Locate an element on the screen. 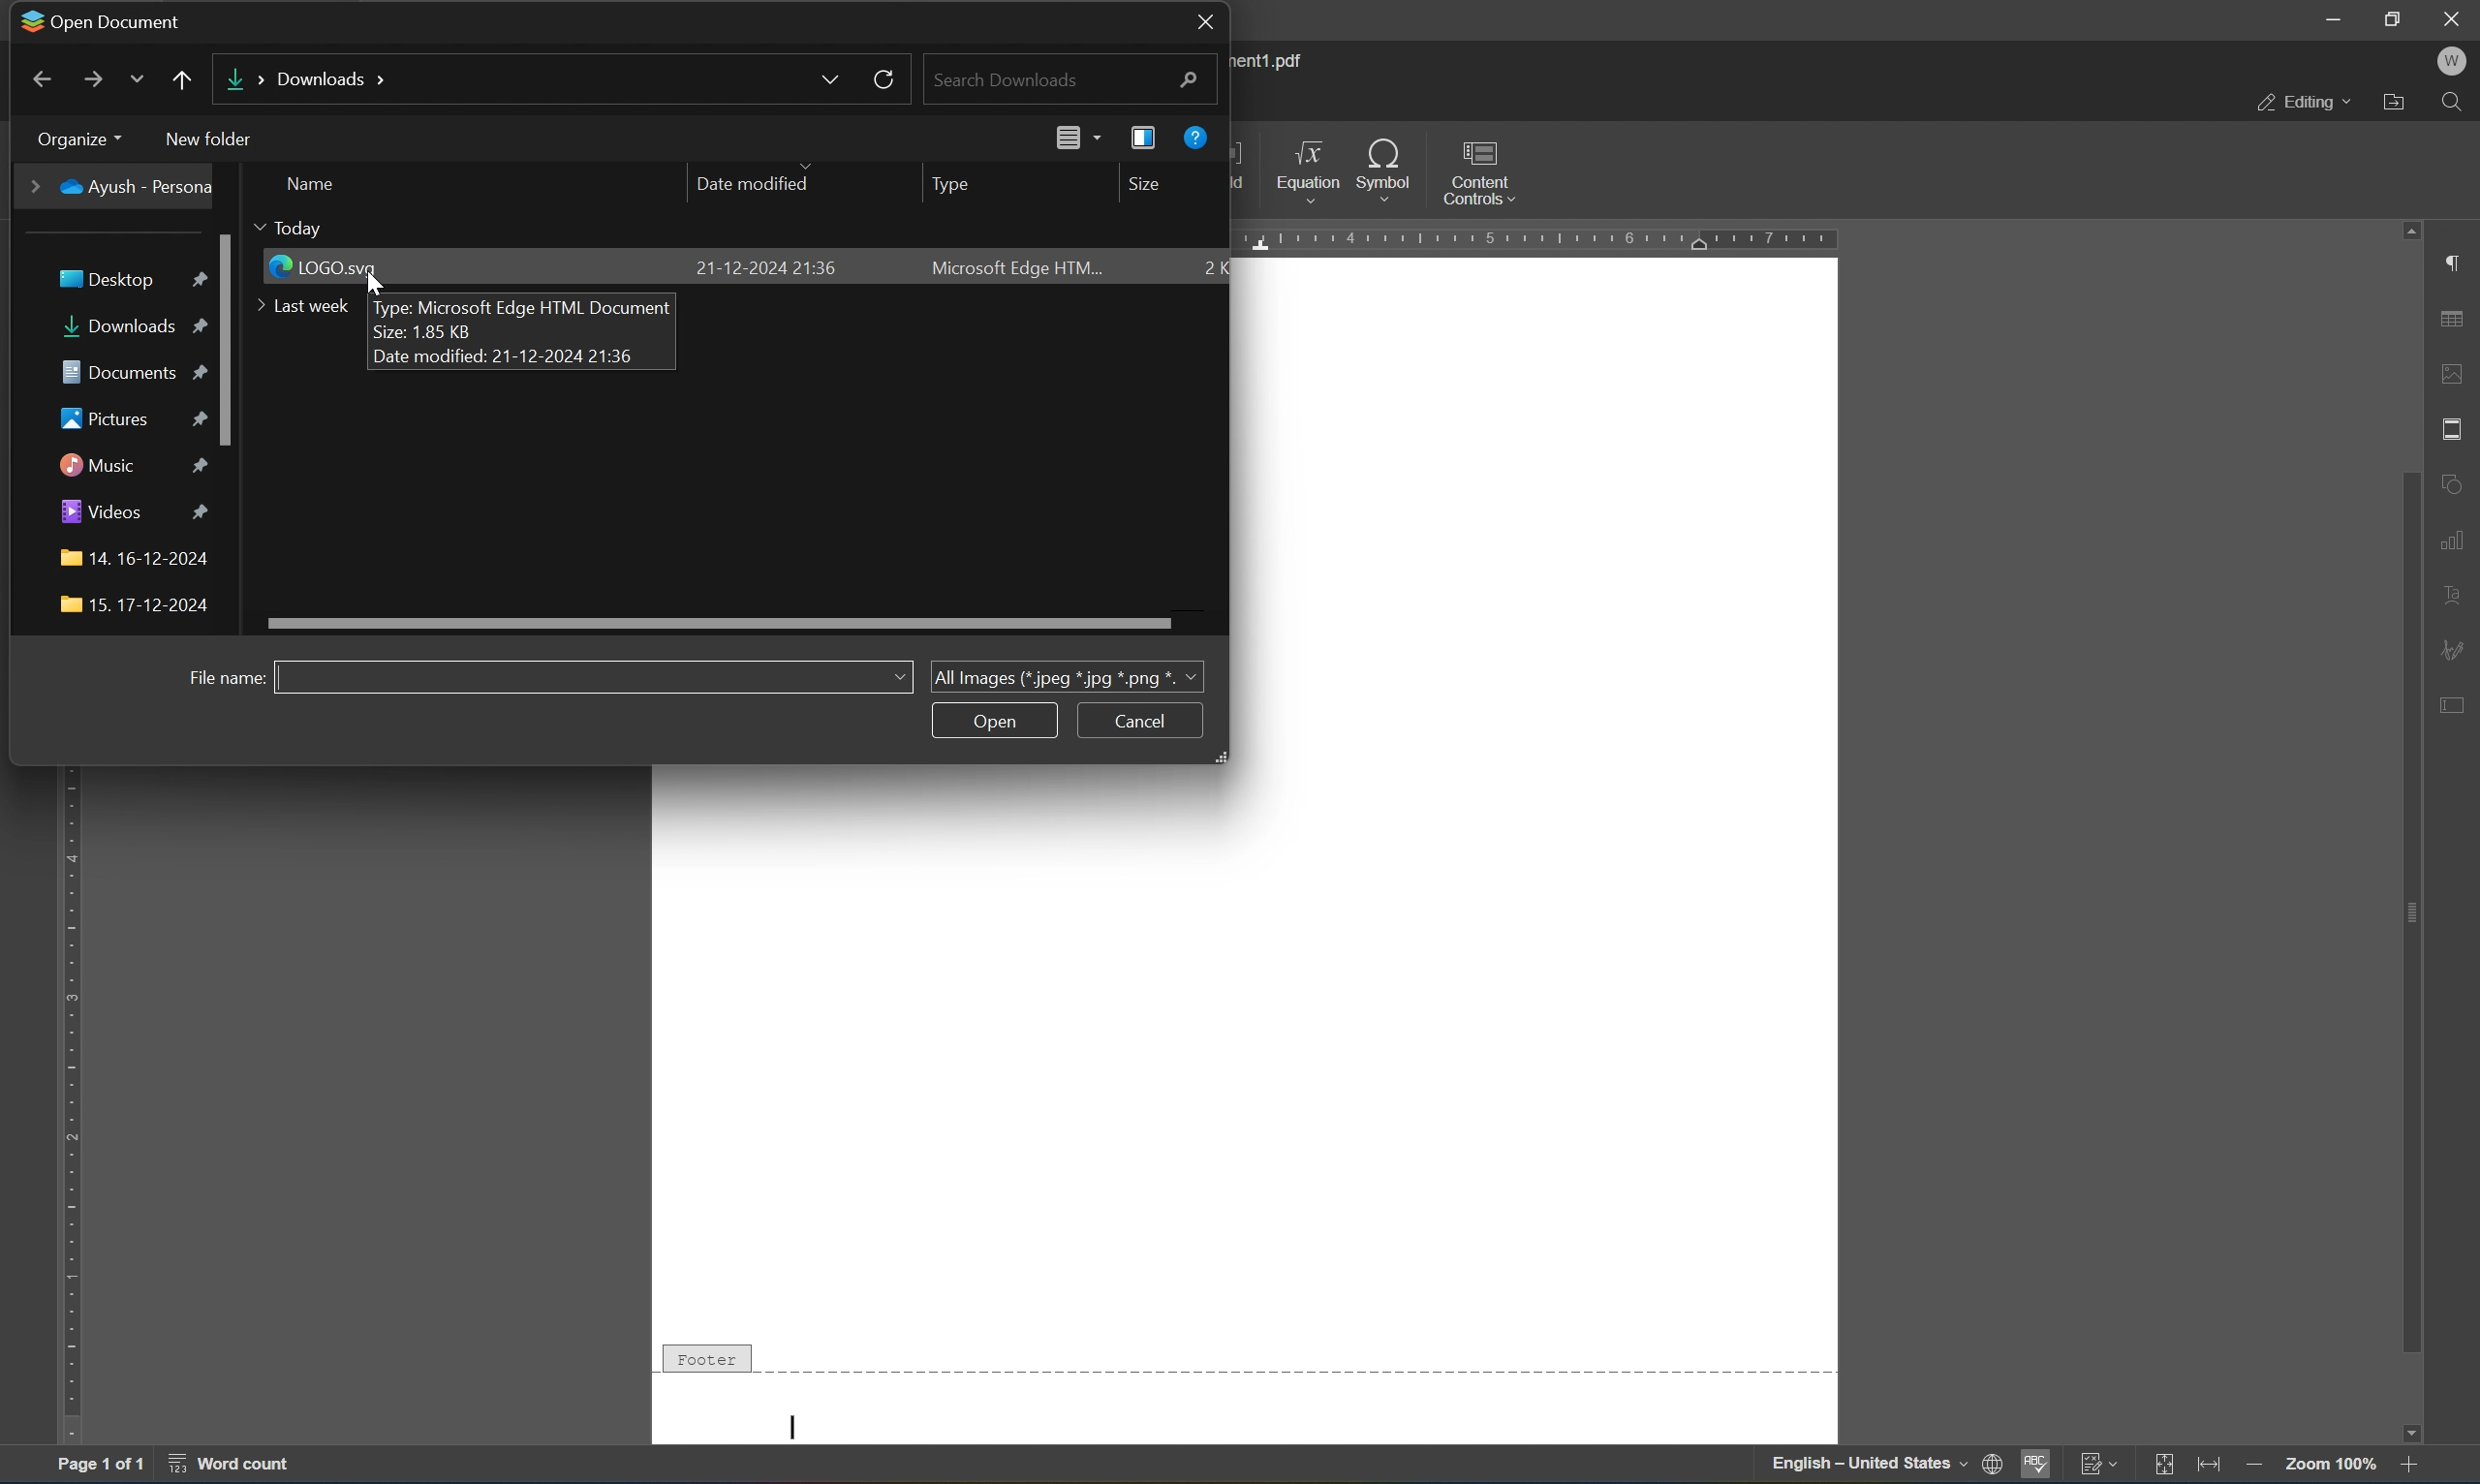  name is located at coordinates (309, 187).